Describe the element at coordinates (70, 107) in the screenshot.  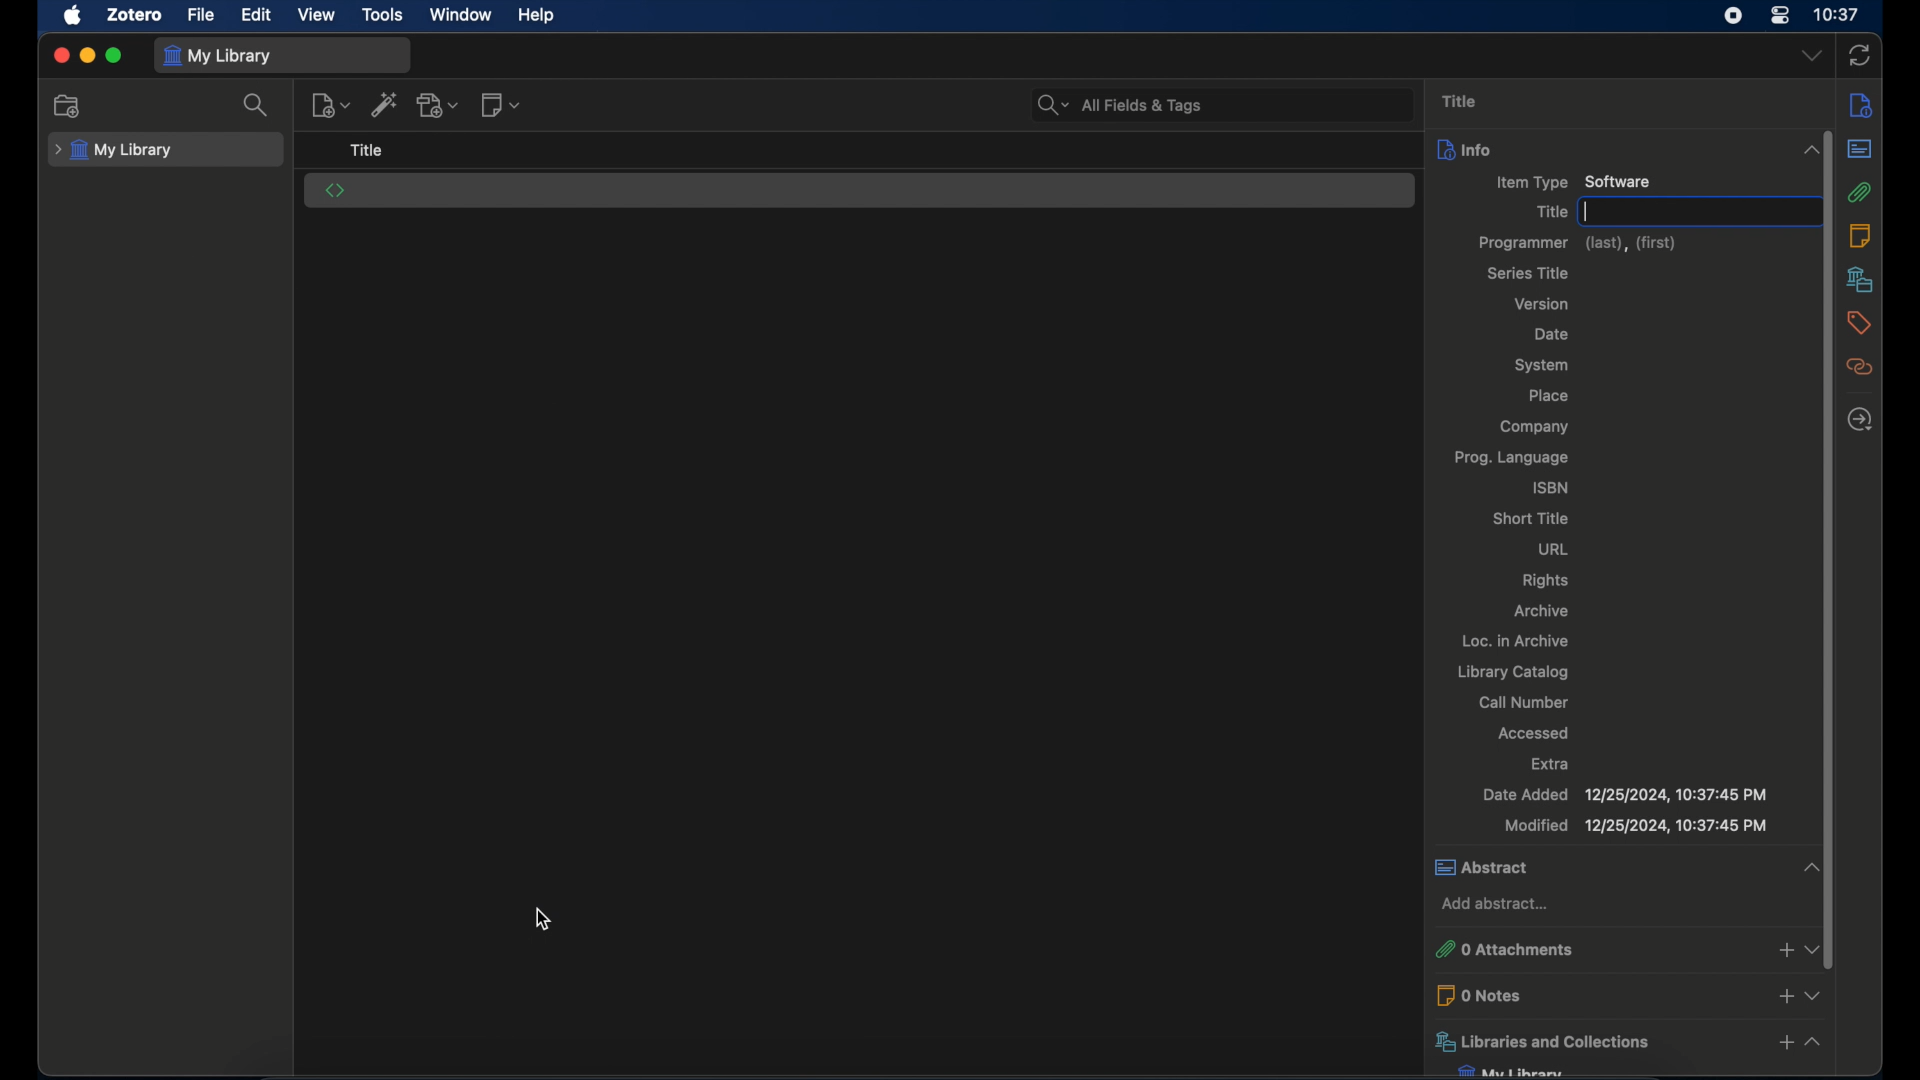
I see `new collection` at that location.